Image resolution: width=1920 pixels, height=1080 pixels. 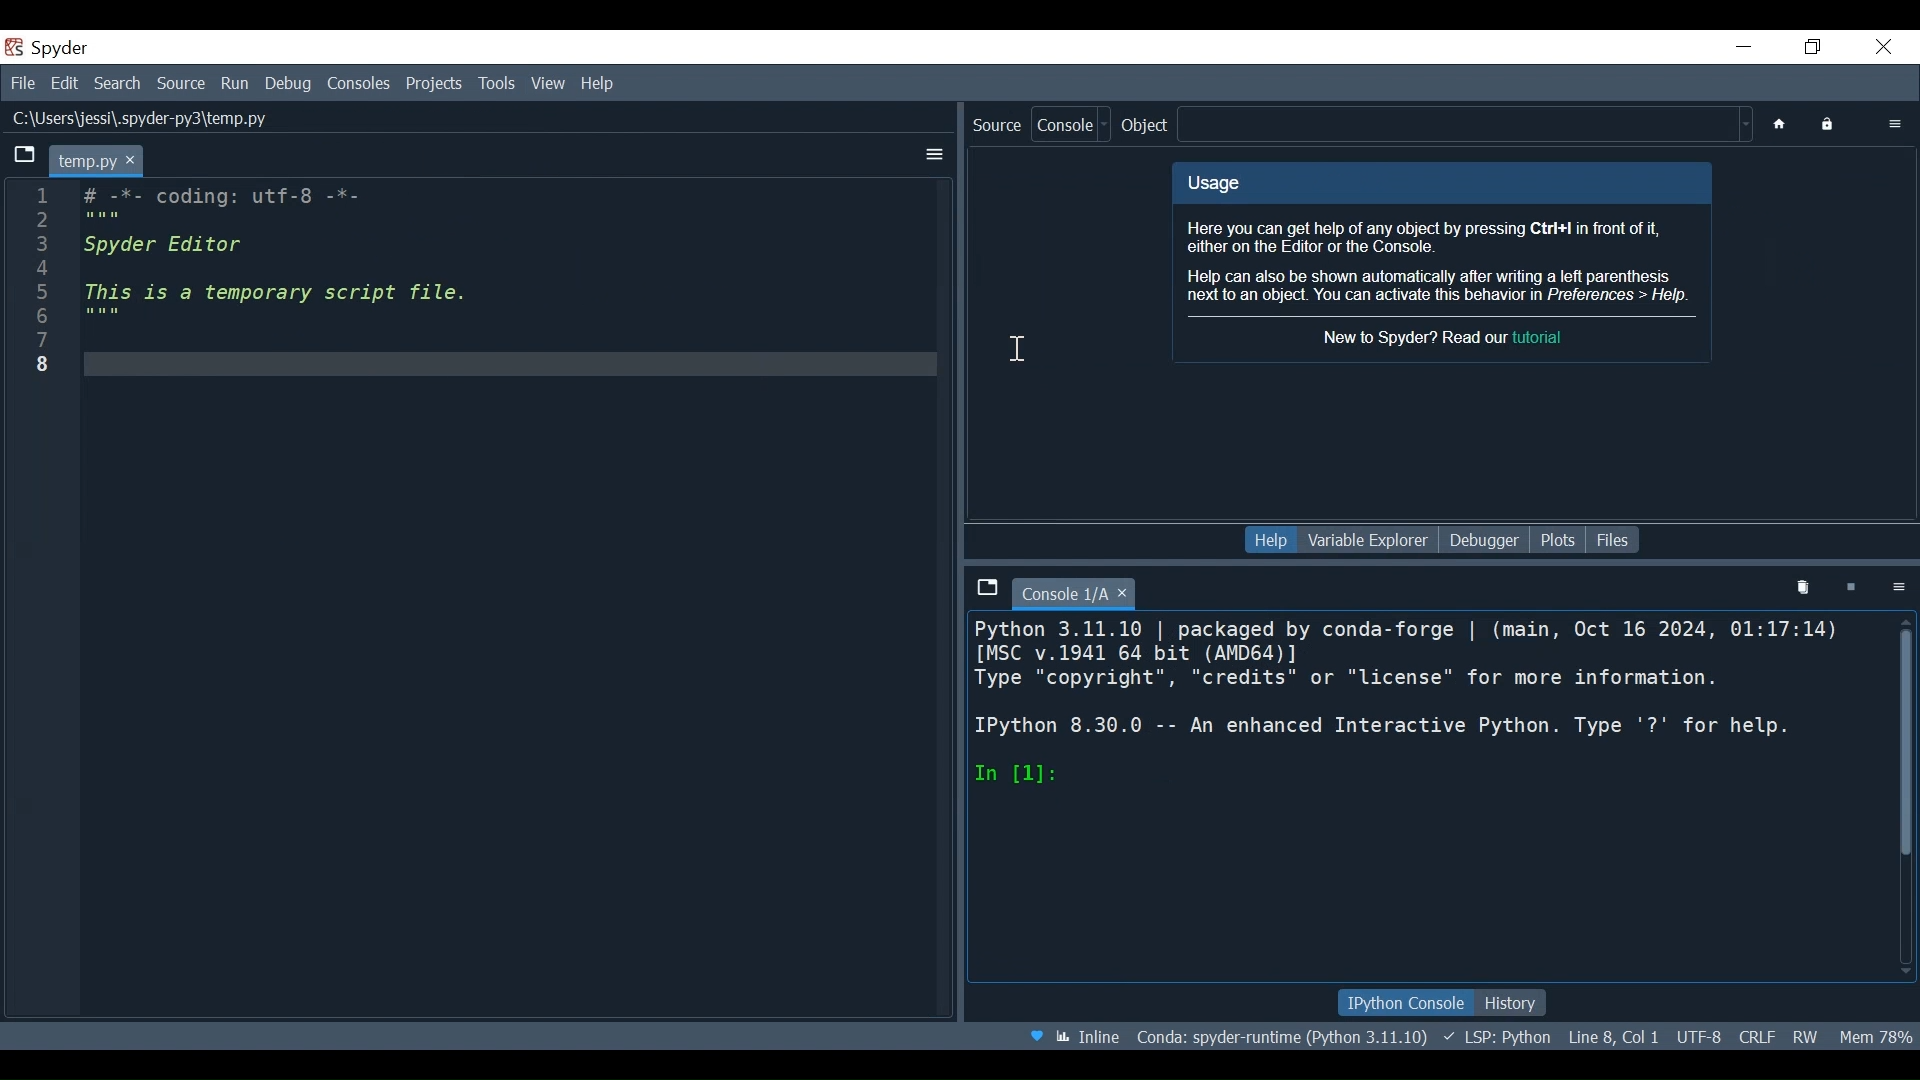 What do you see at coordinates (995, 125) in the screenshot?
I see `Source` at bounding box center [995, 125].